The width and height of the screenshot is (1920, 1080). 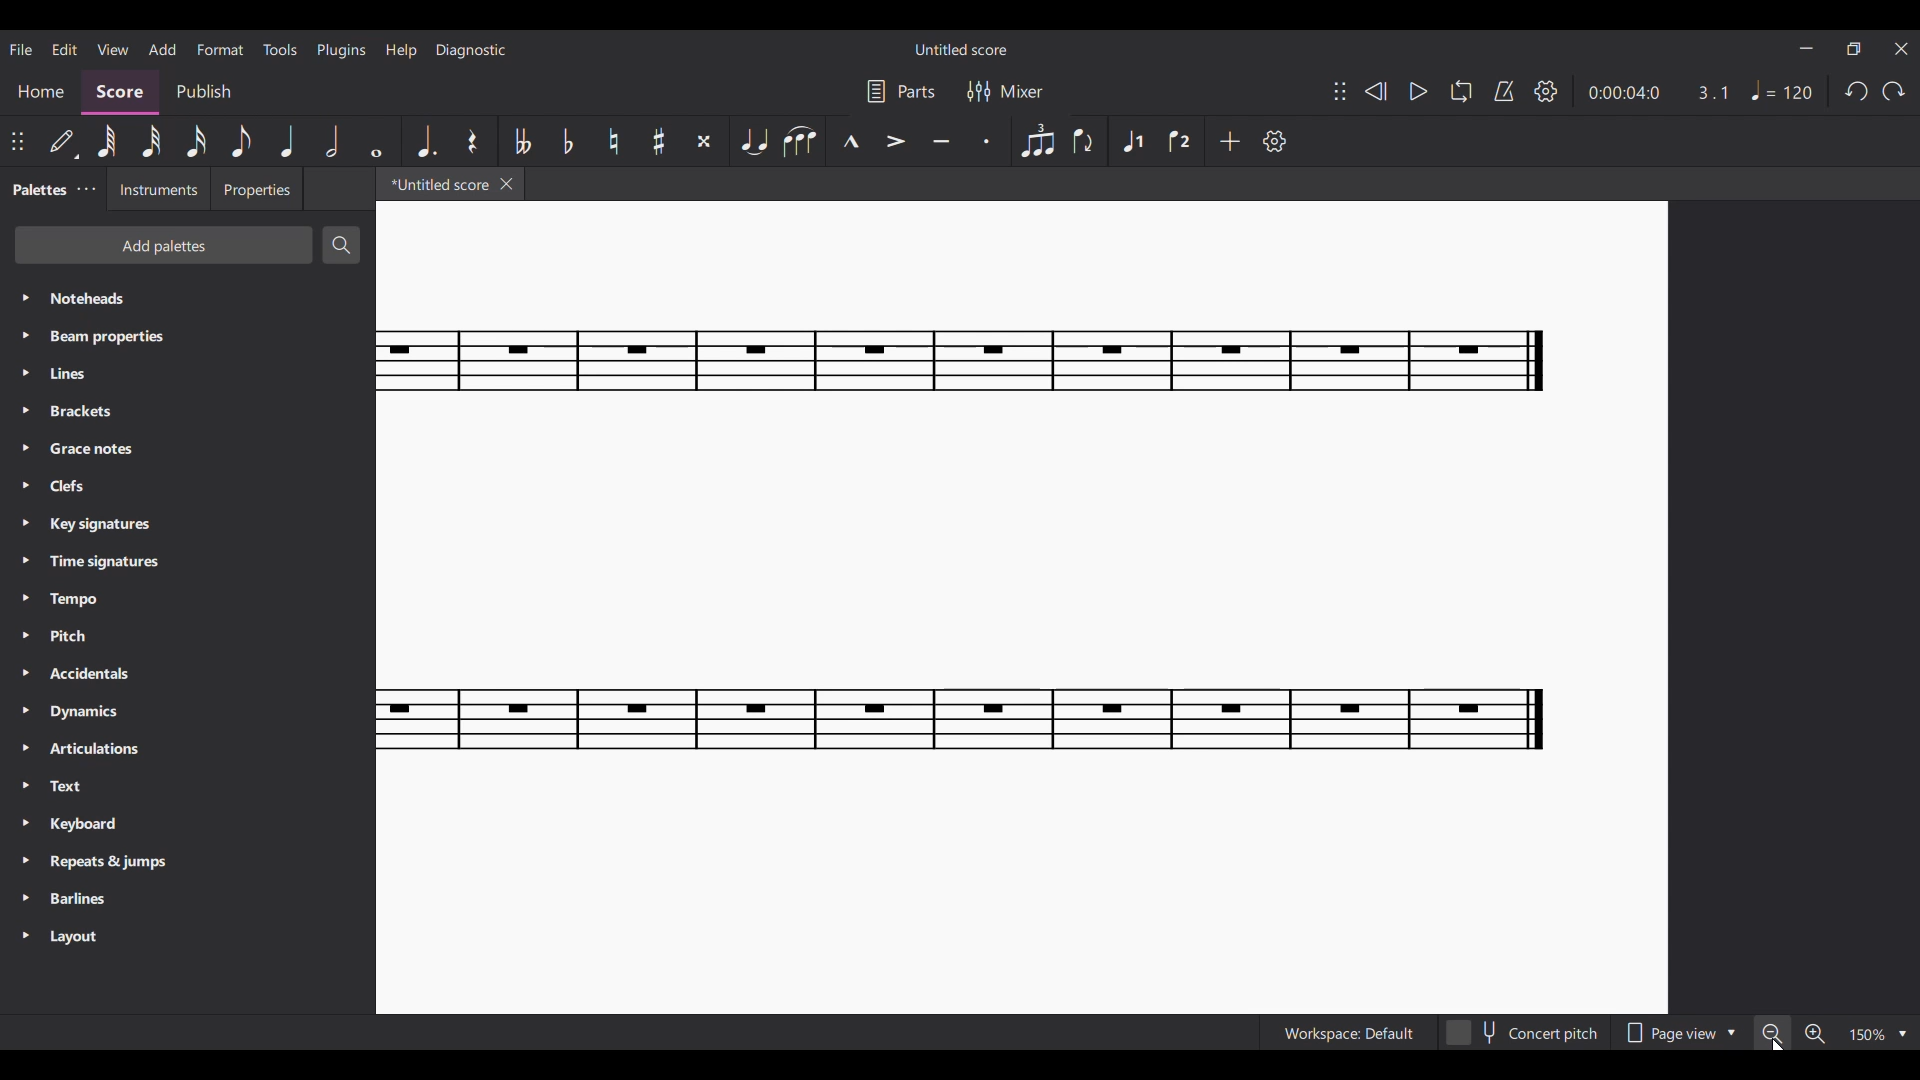 What do you see at coordinates (187, 599) in the screenshot?
I see `Tempo` at bounding box center [187, 599].